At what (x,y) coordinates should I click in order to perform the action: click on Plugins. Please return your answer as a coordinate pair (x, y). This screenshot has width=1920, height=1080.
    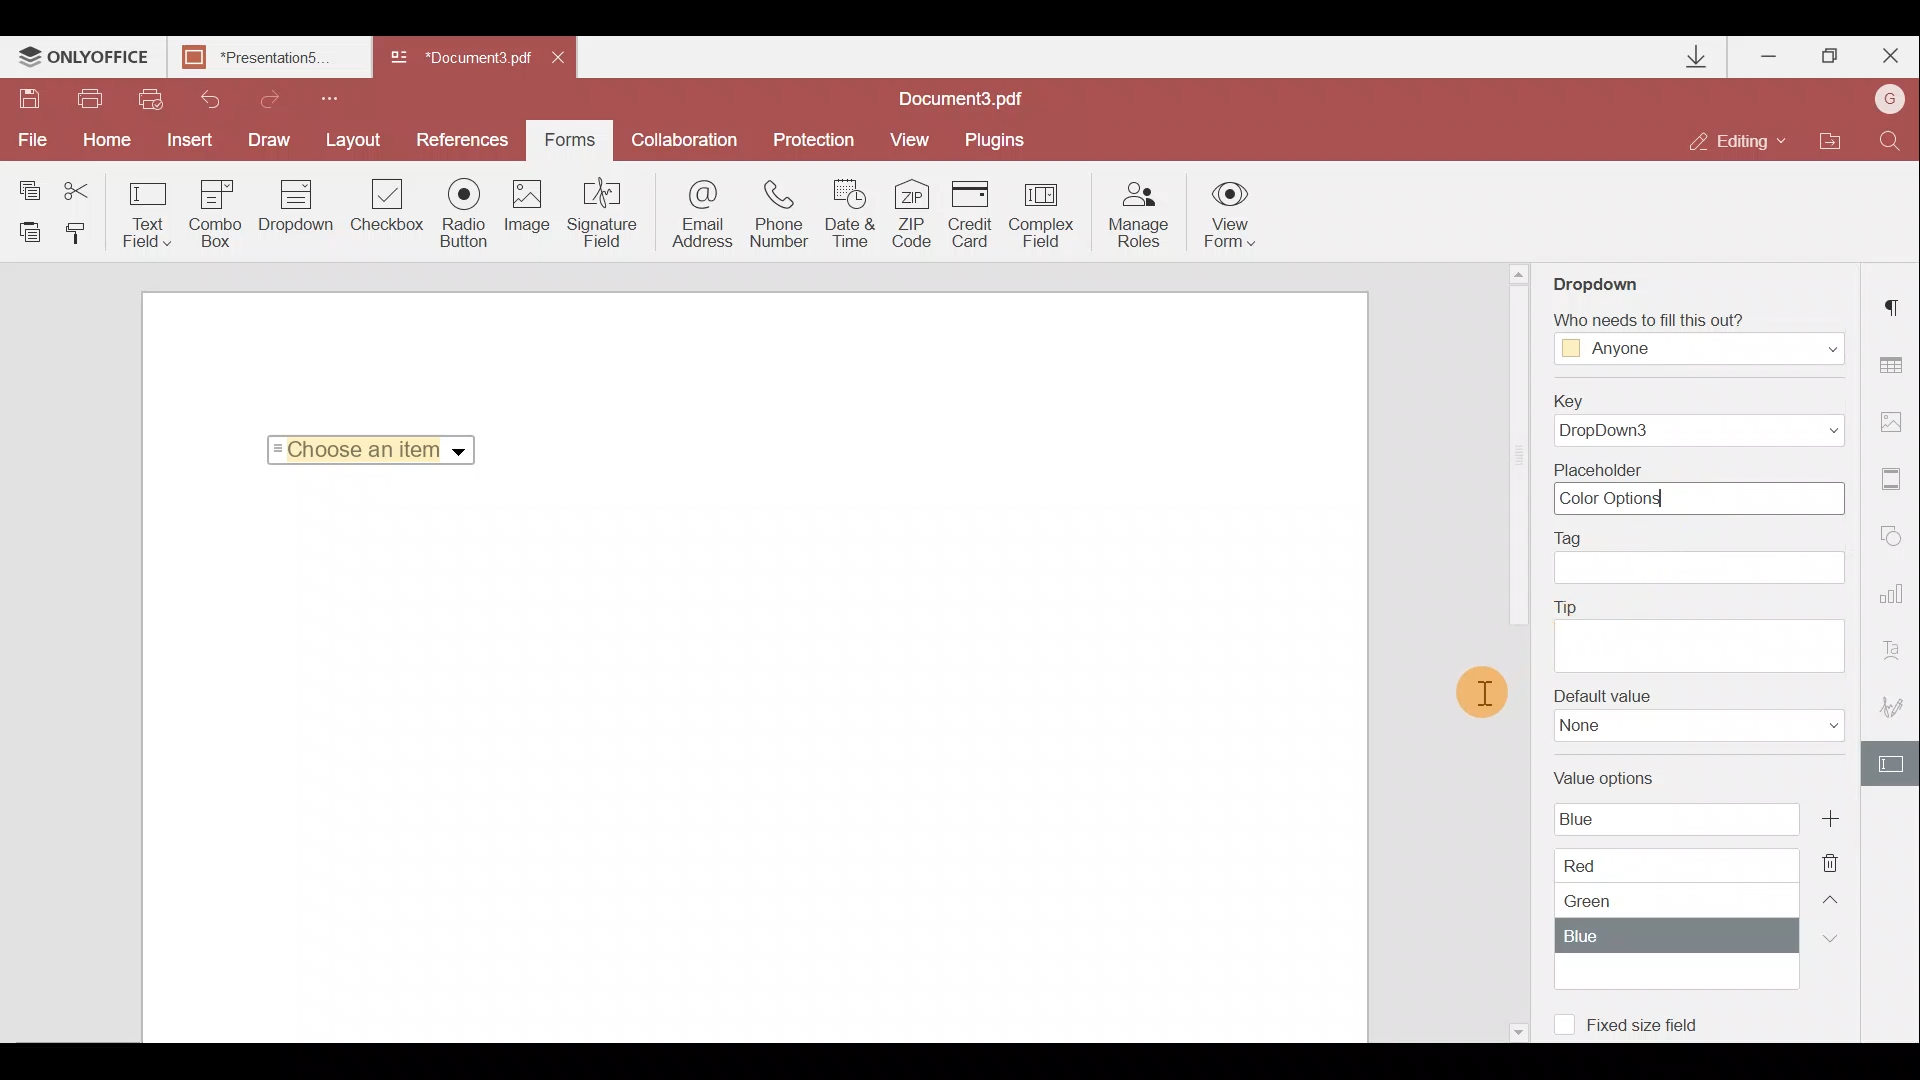
    Looking at the image, I should click on (997, 141).